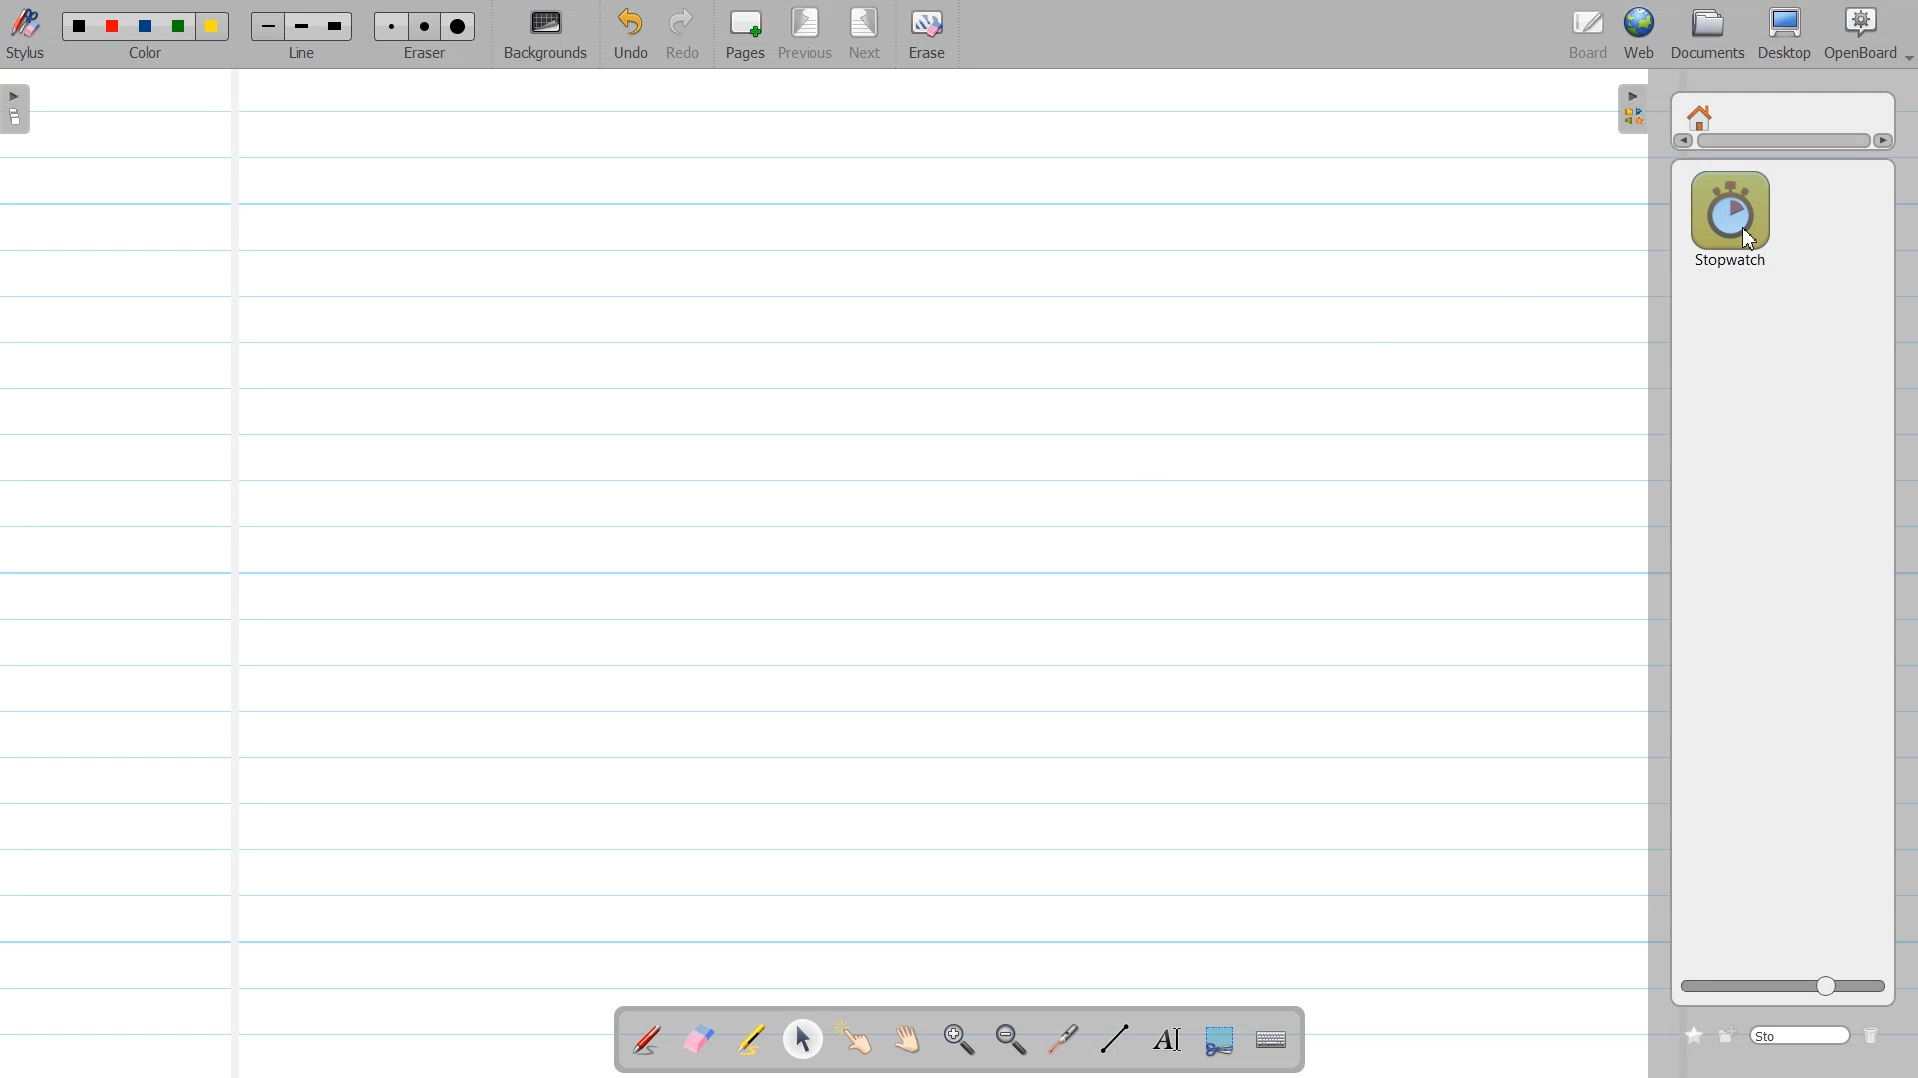 This screenshot has width=1918, height=1078. What do you see at coordinates (1730, 217) in the screenshot?
I see `Stop watch` at bounding box center [1730, 217].